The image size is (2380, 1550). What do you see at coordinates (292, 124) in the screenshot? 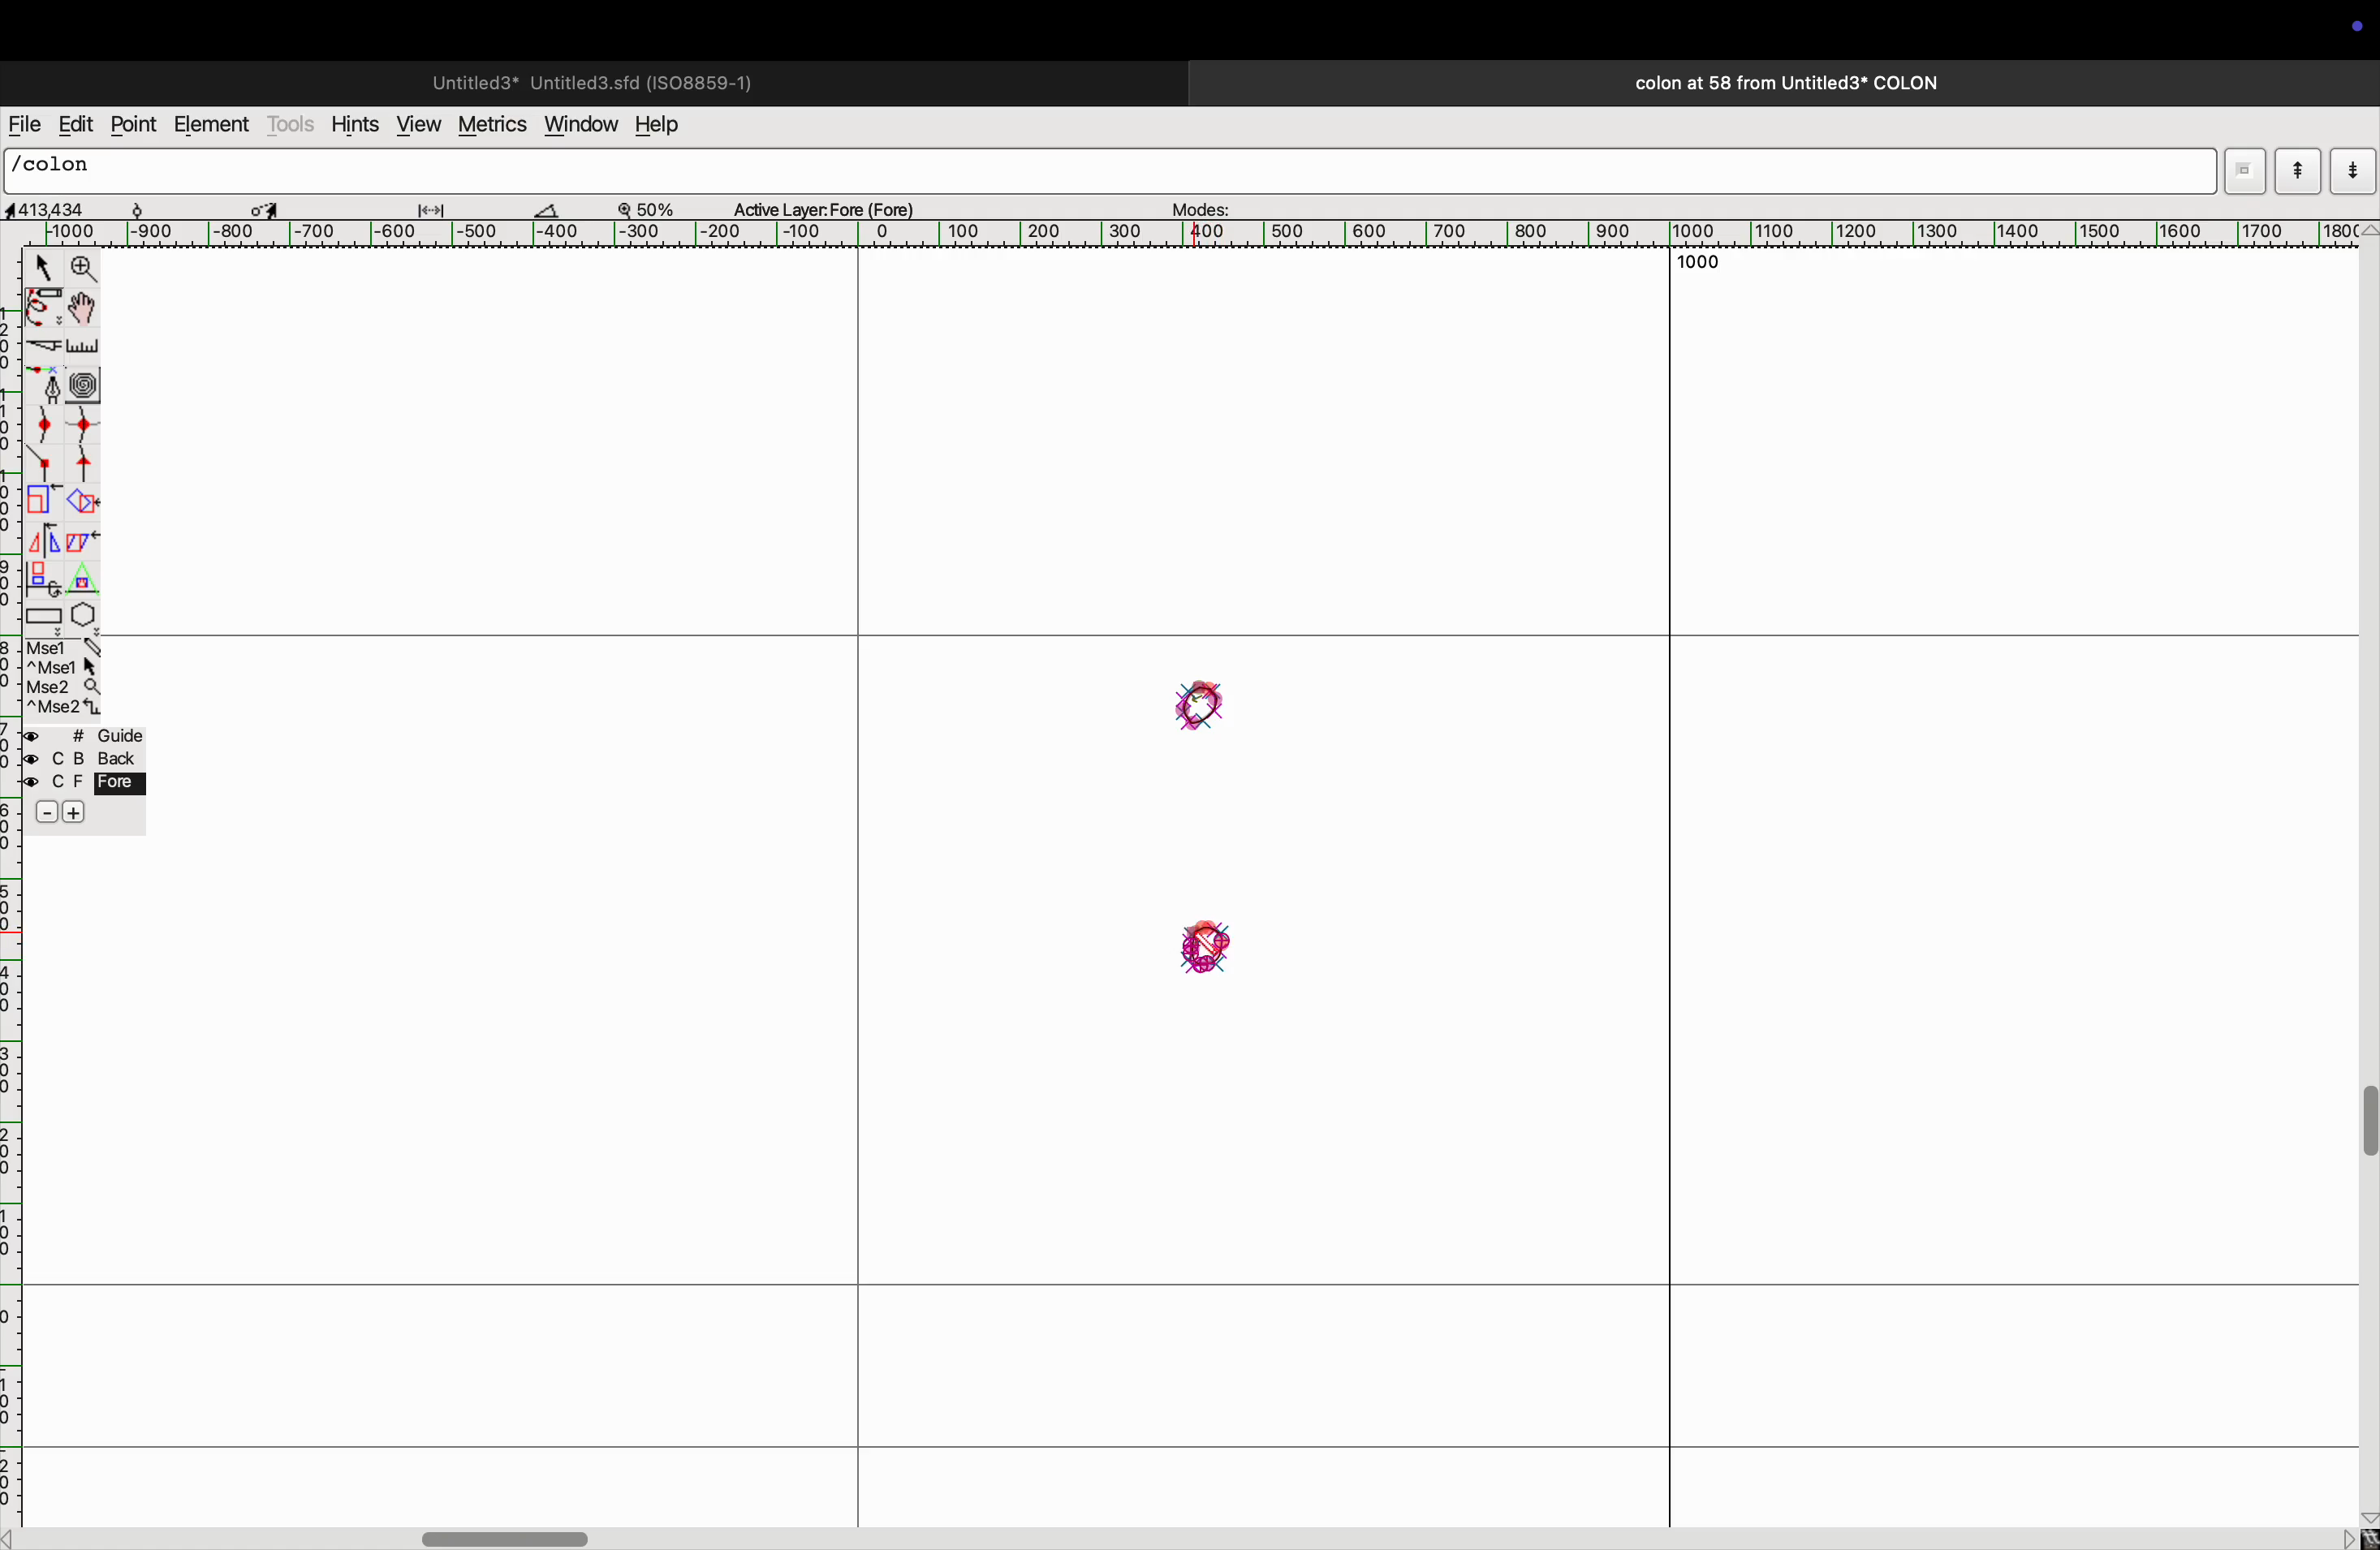
I see `tools` at bounding box center [292, 124].